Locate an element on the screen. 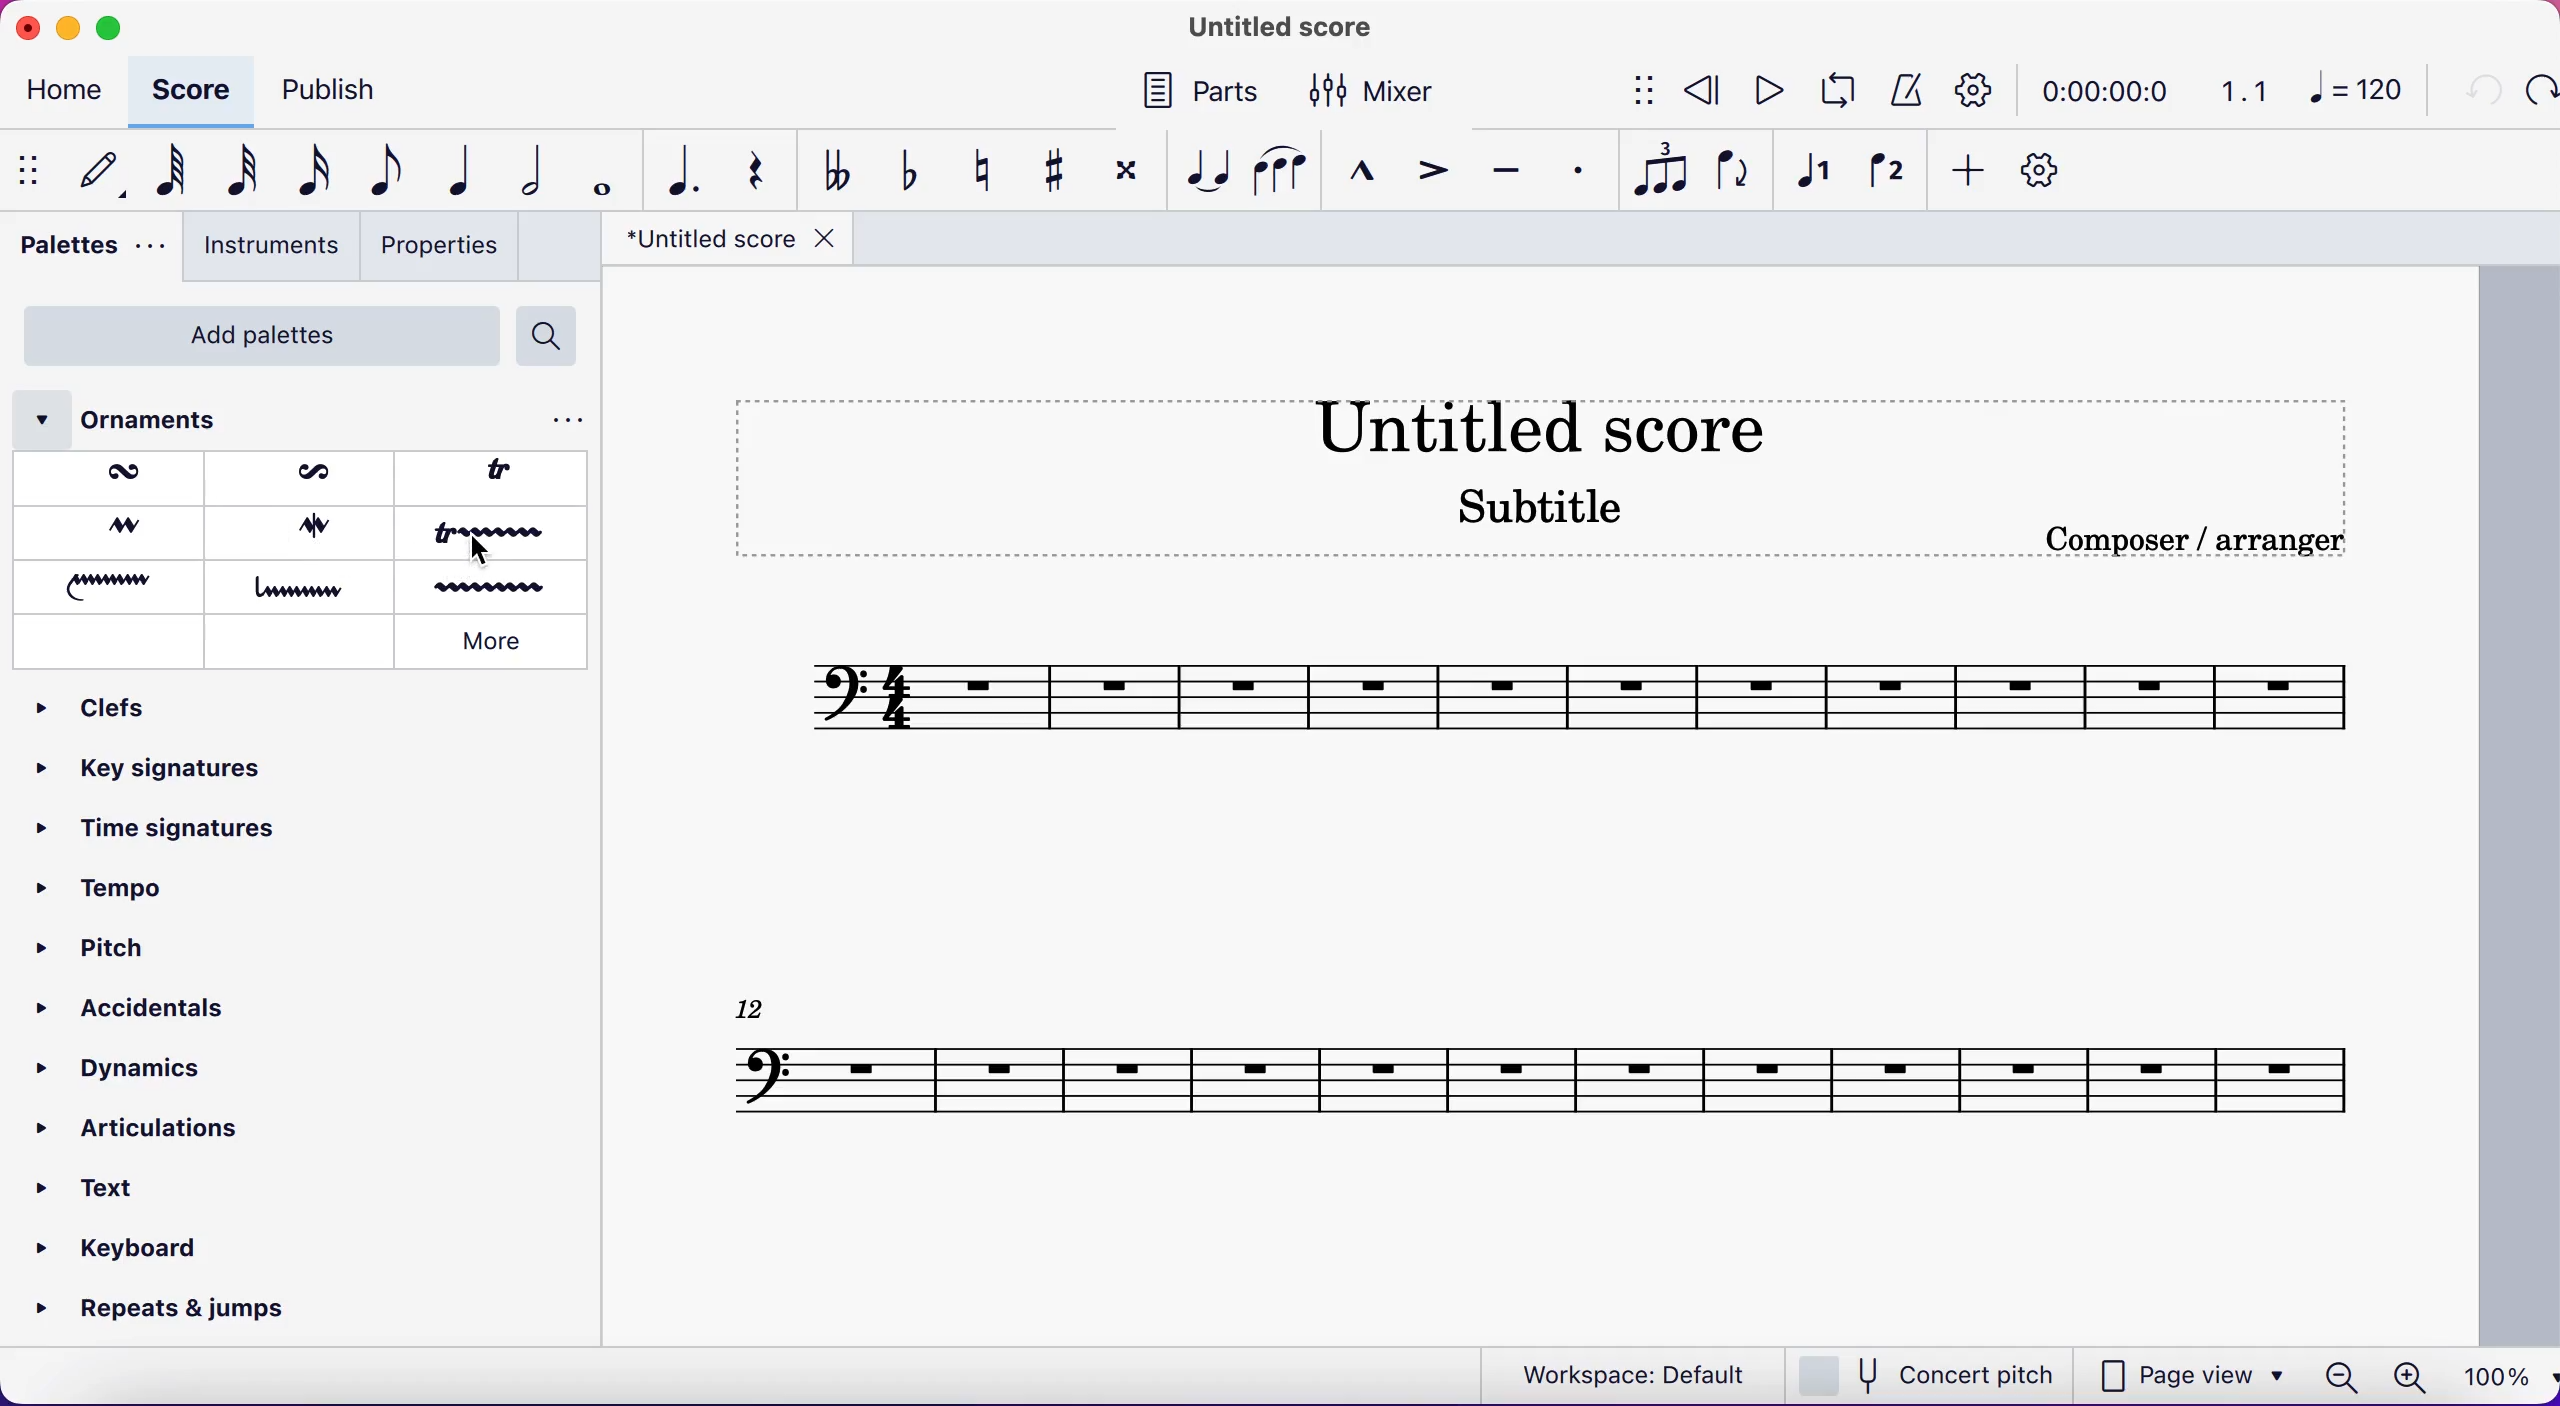 The height and width of the screenshot is (1406, 2560). toggle flat is located at coordinates (906, 172).